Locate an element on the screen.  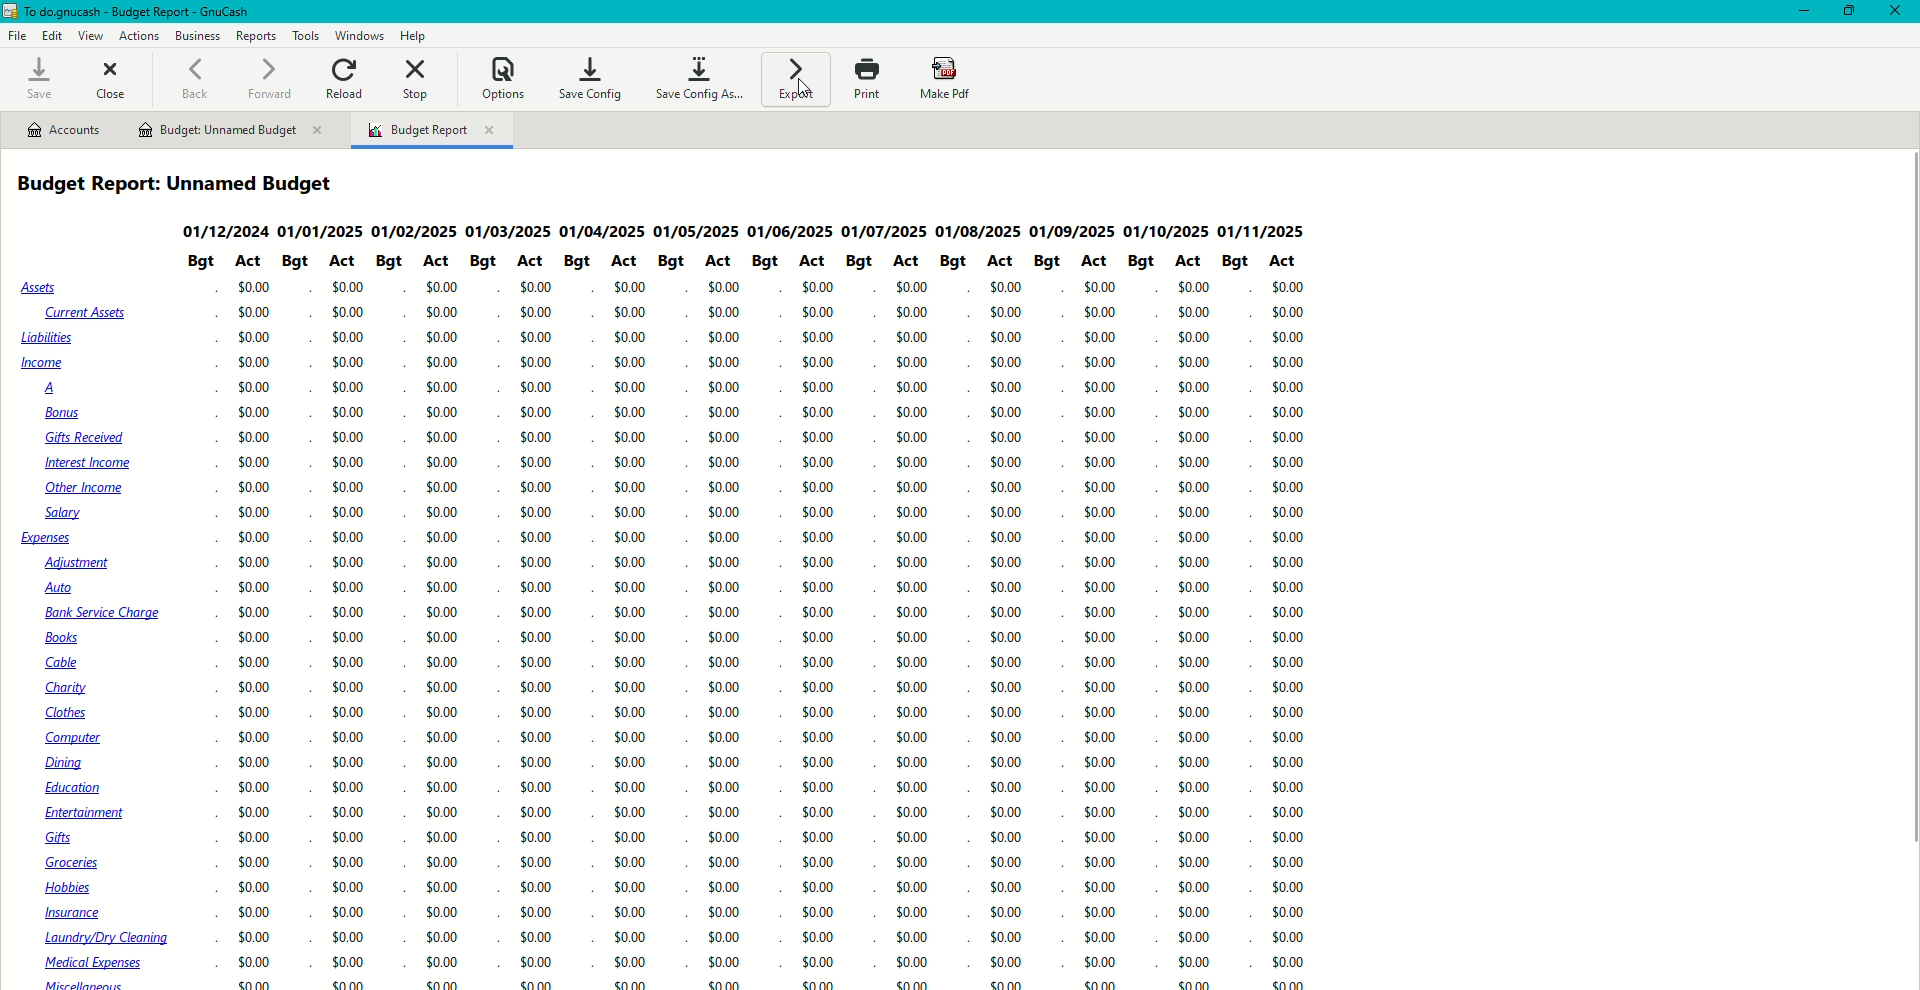
01/11/2025 is located at coordinates (1261, 231).